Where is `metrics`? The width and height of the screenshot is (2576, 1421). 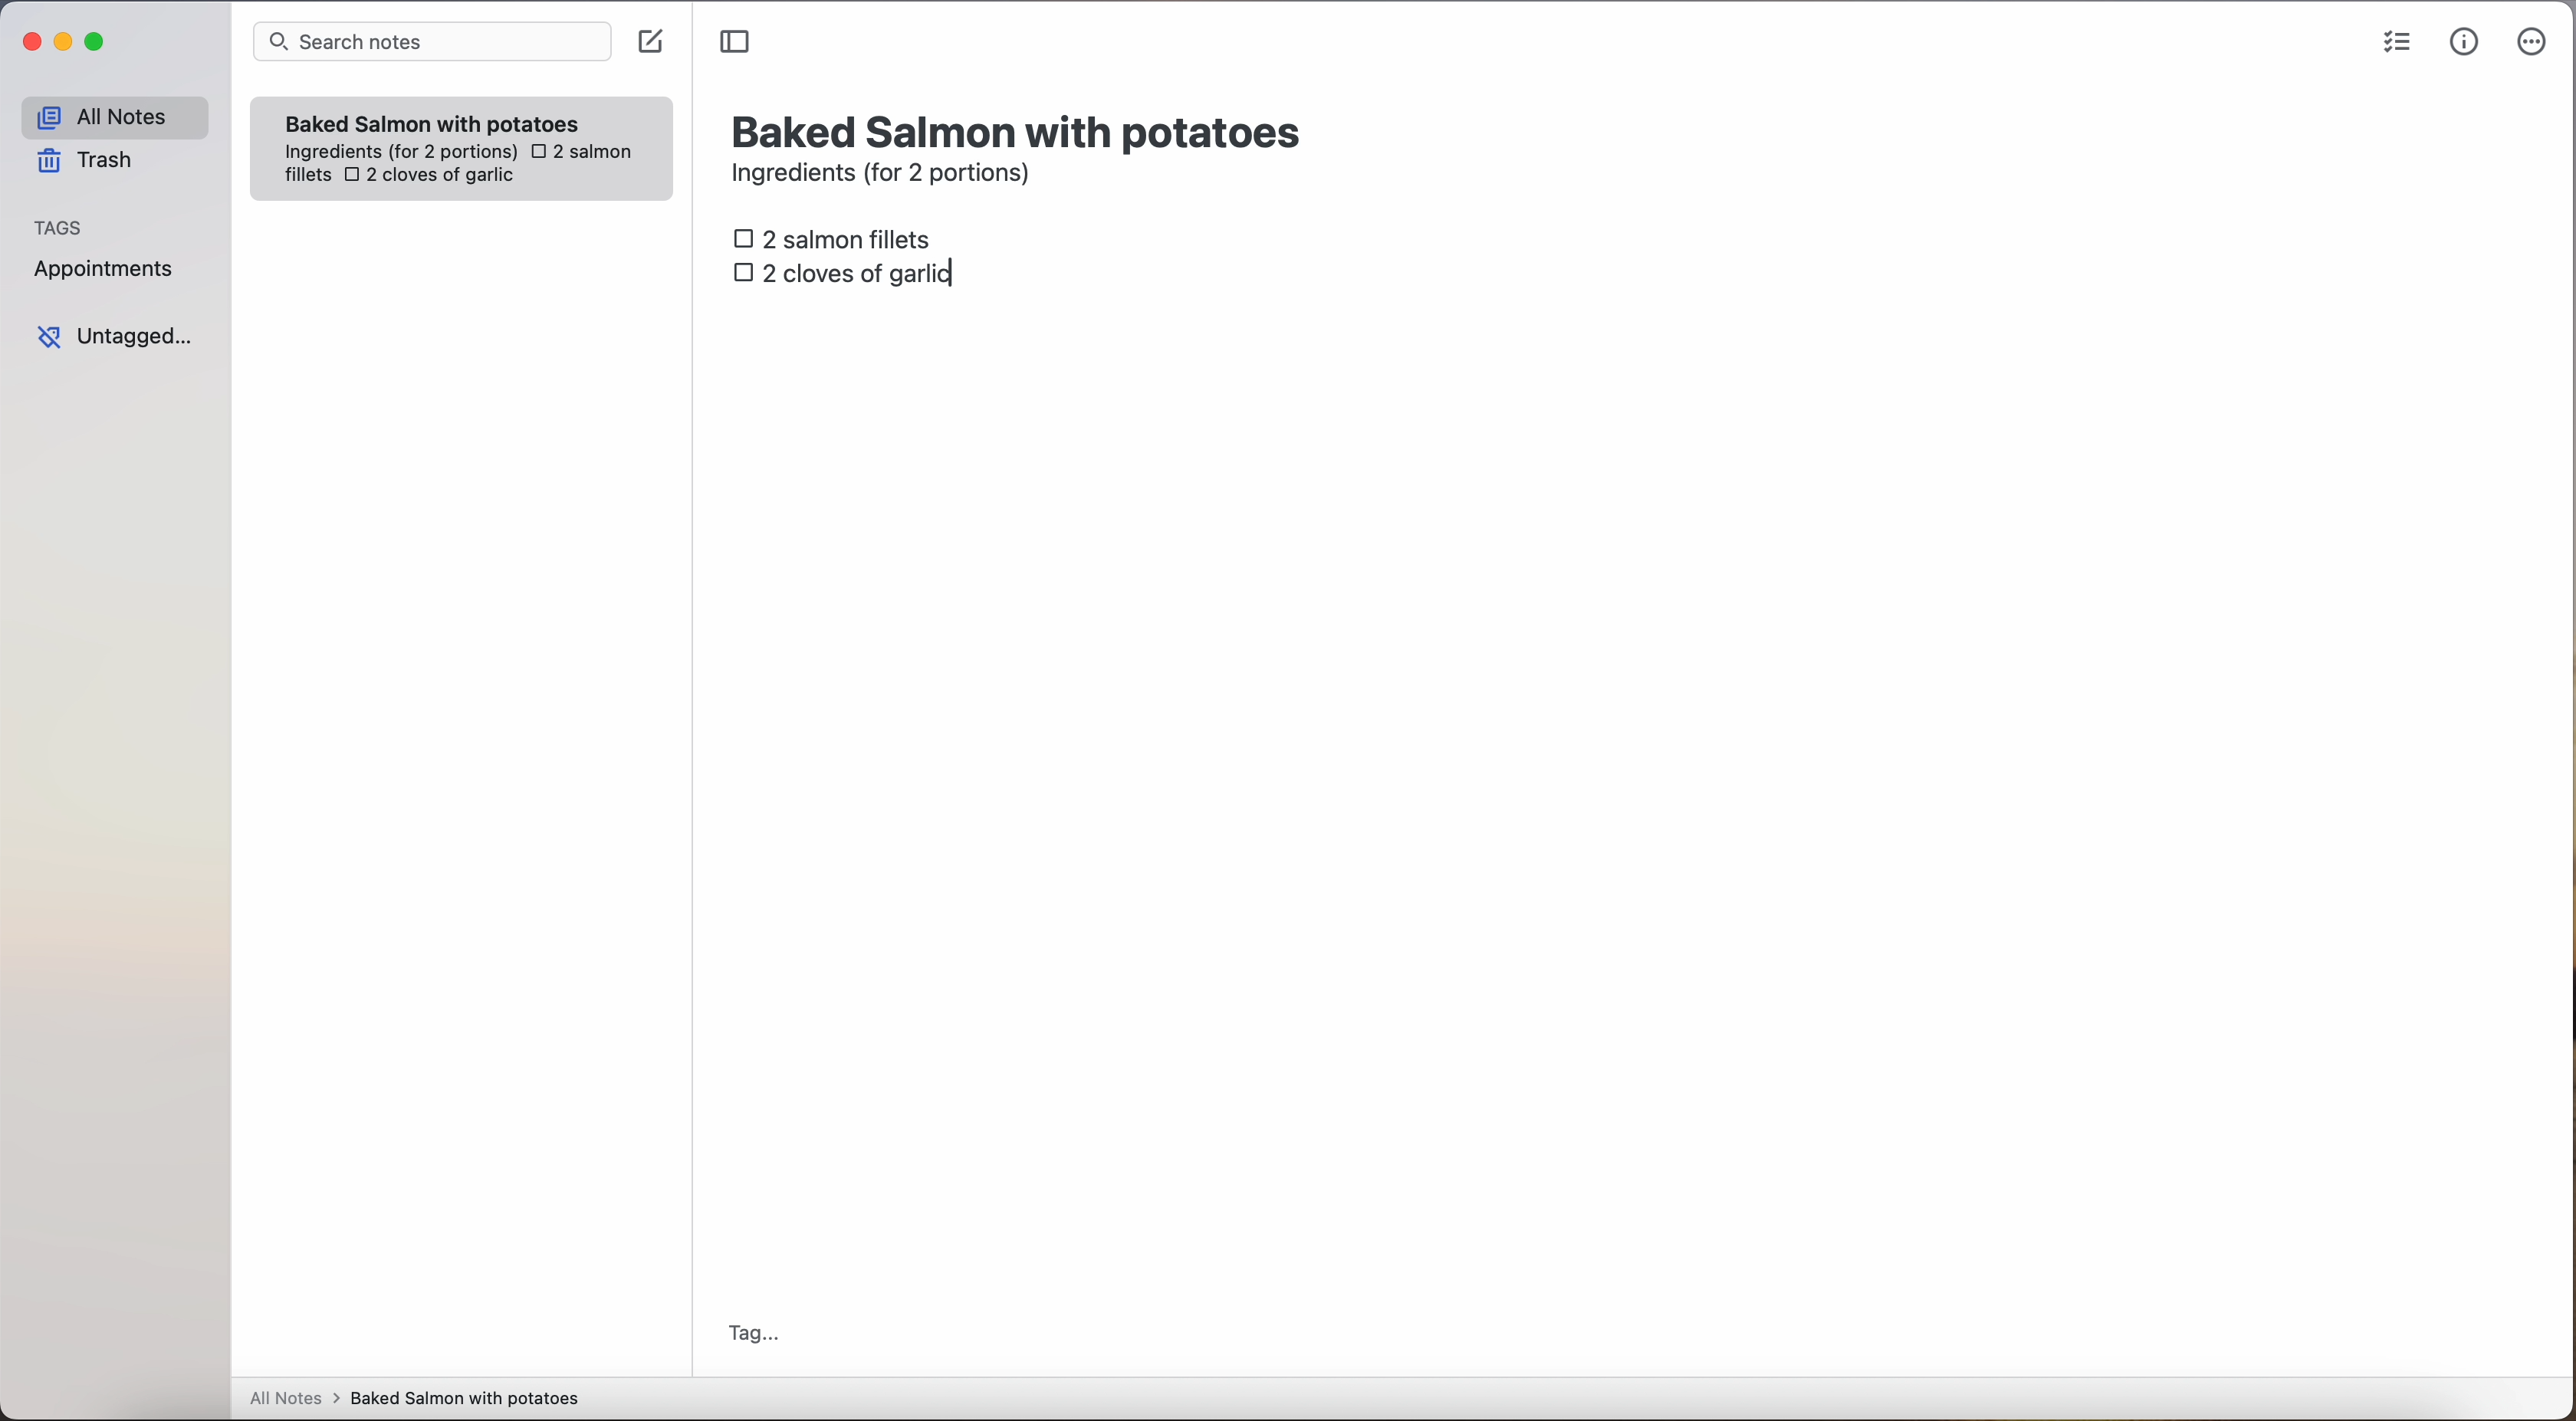
metrics is located at coordinates (2465, 41).